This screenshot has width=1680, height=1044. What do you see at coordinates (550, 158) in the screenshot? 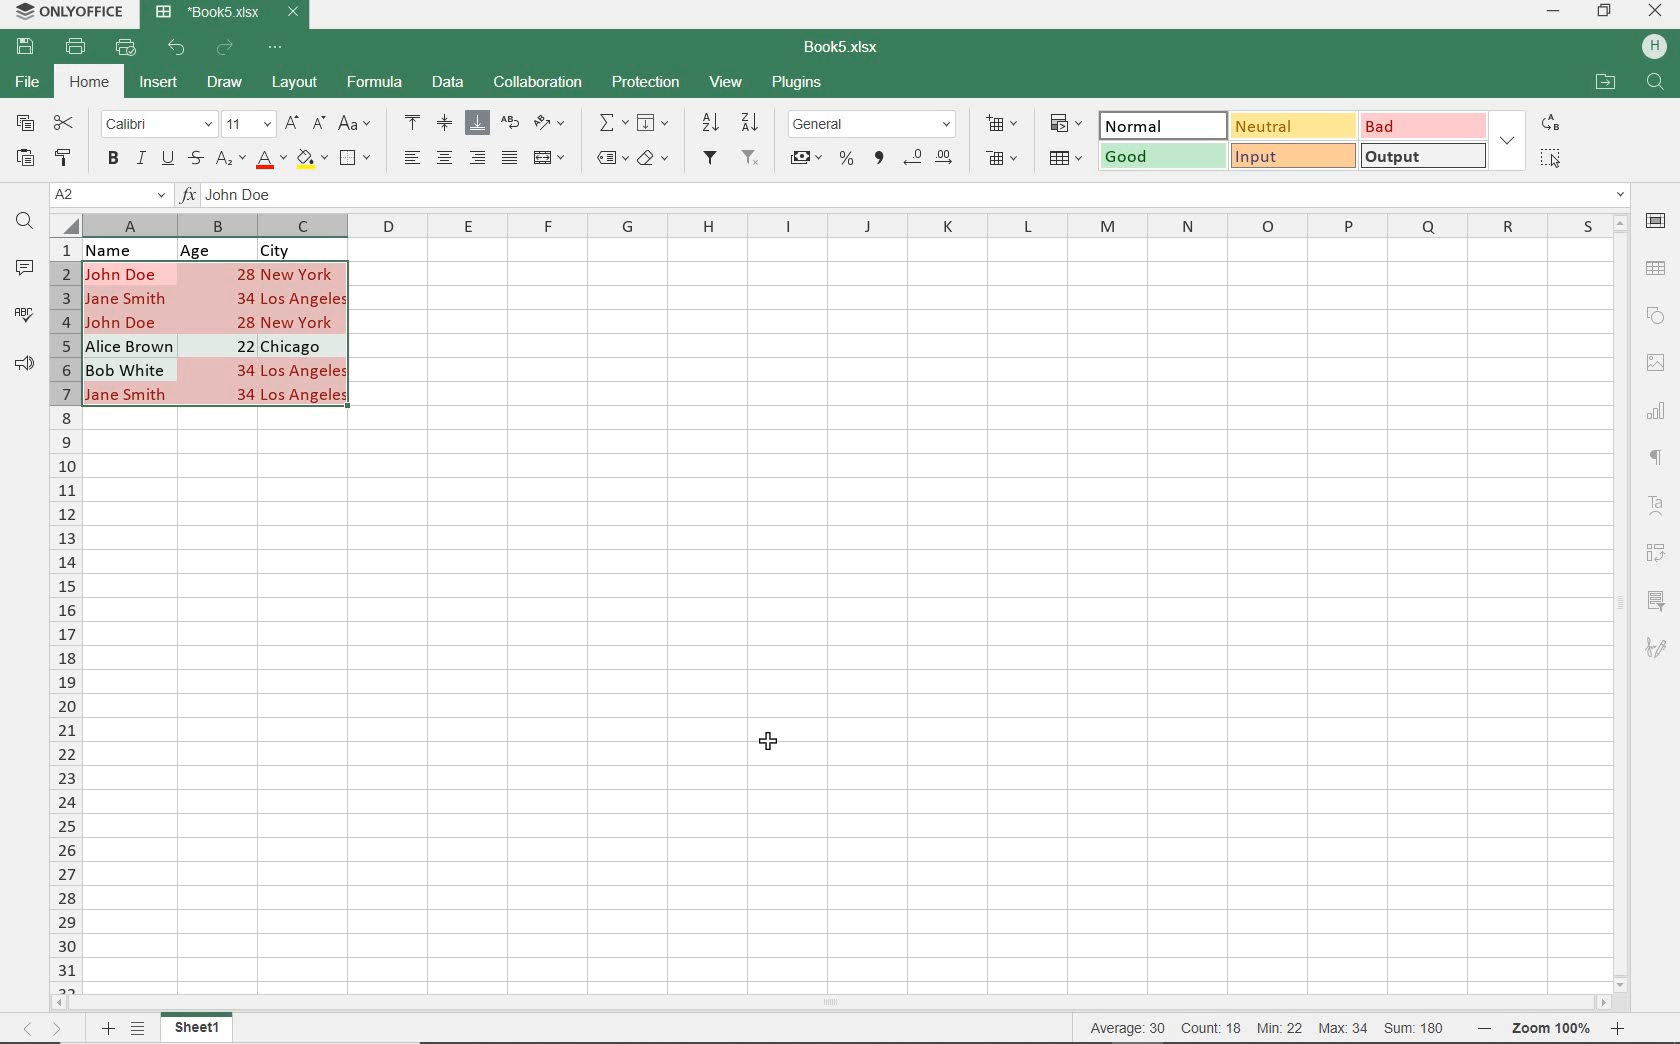
I see `MERGE & CENTER` at bounding box center [550, 158].